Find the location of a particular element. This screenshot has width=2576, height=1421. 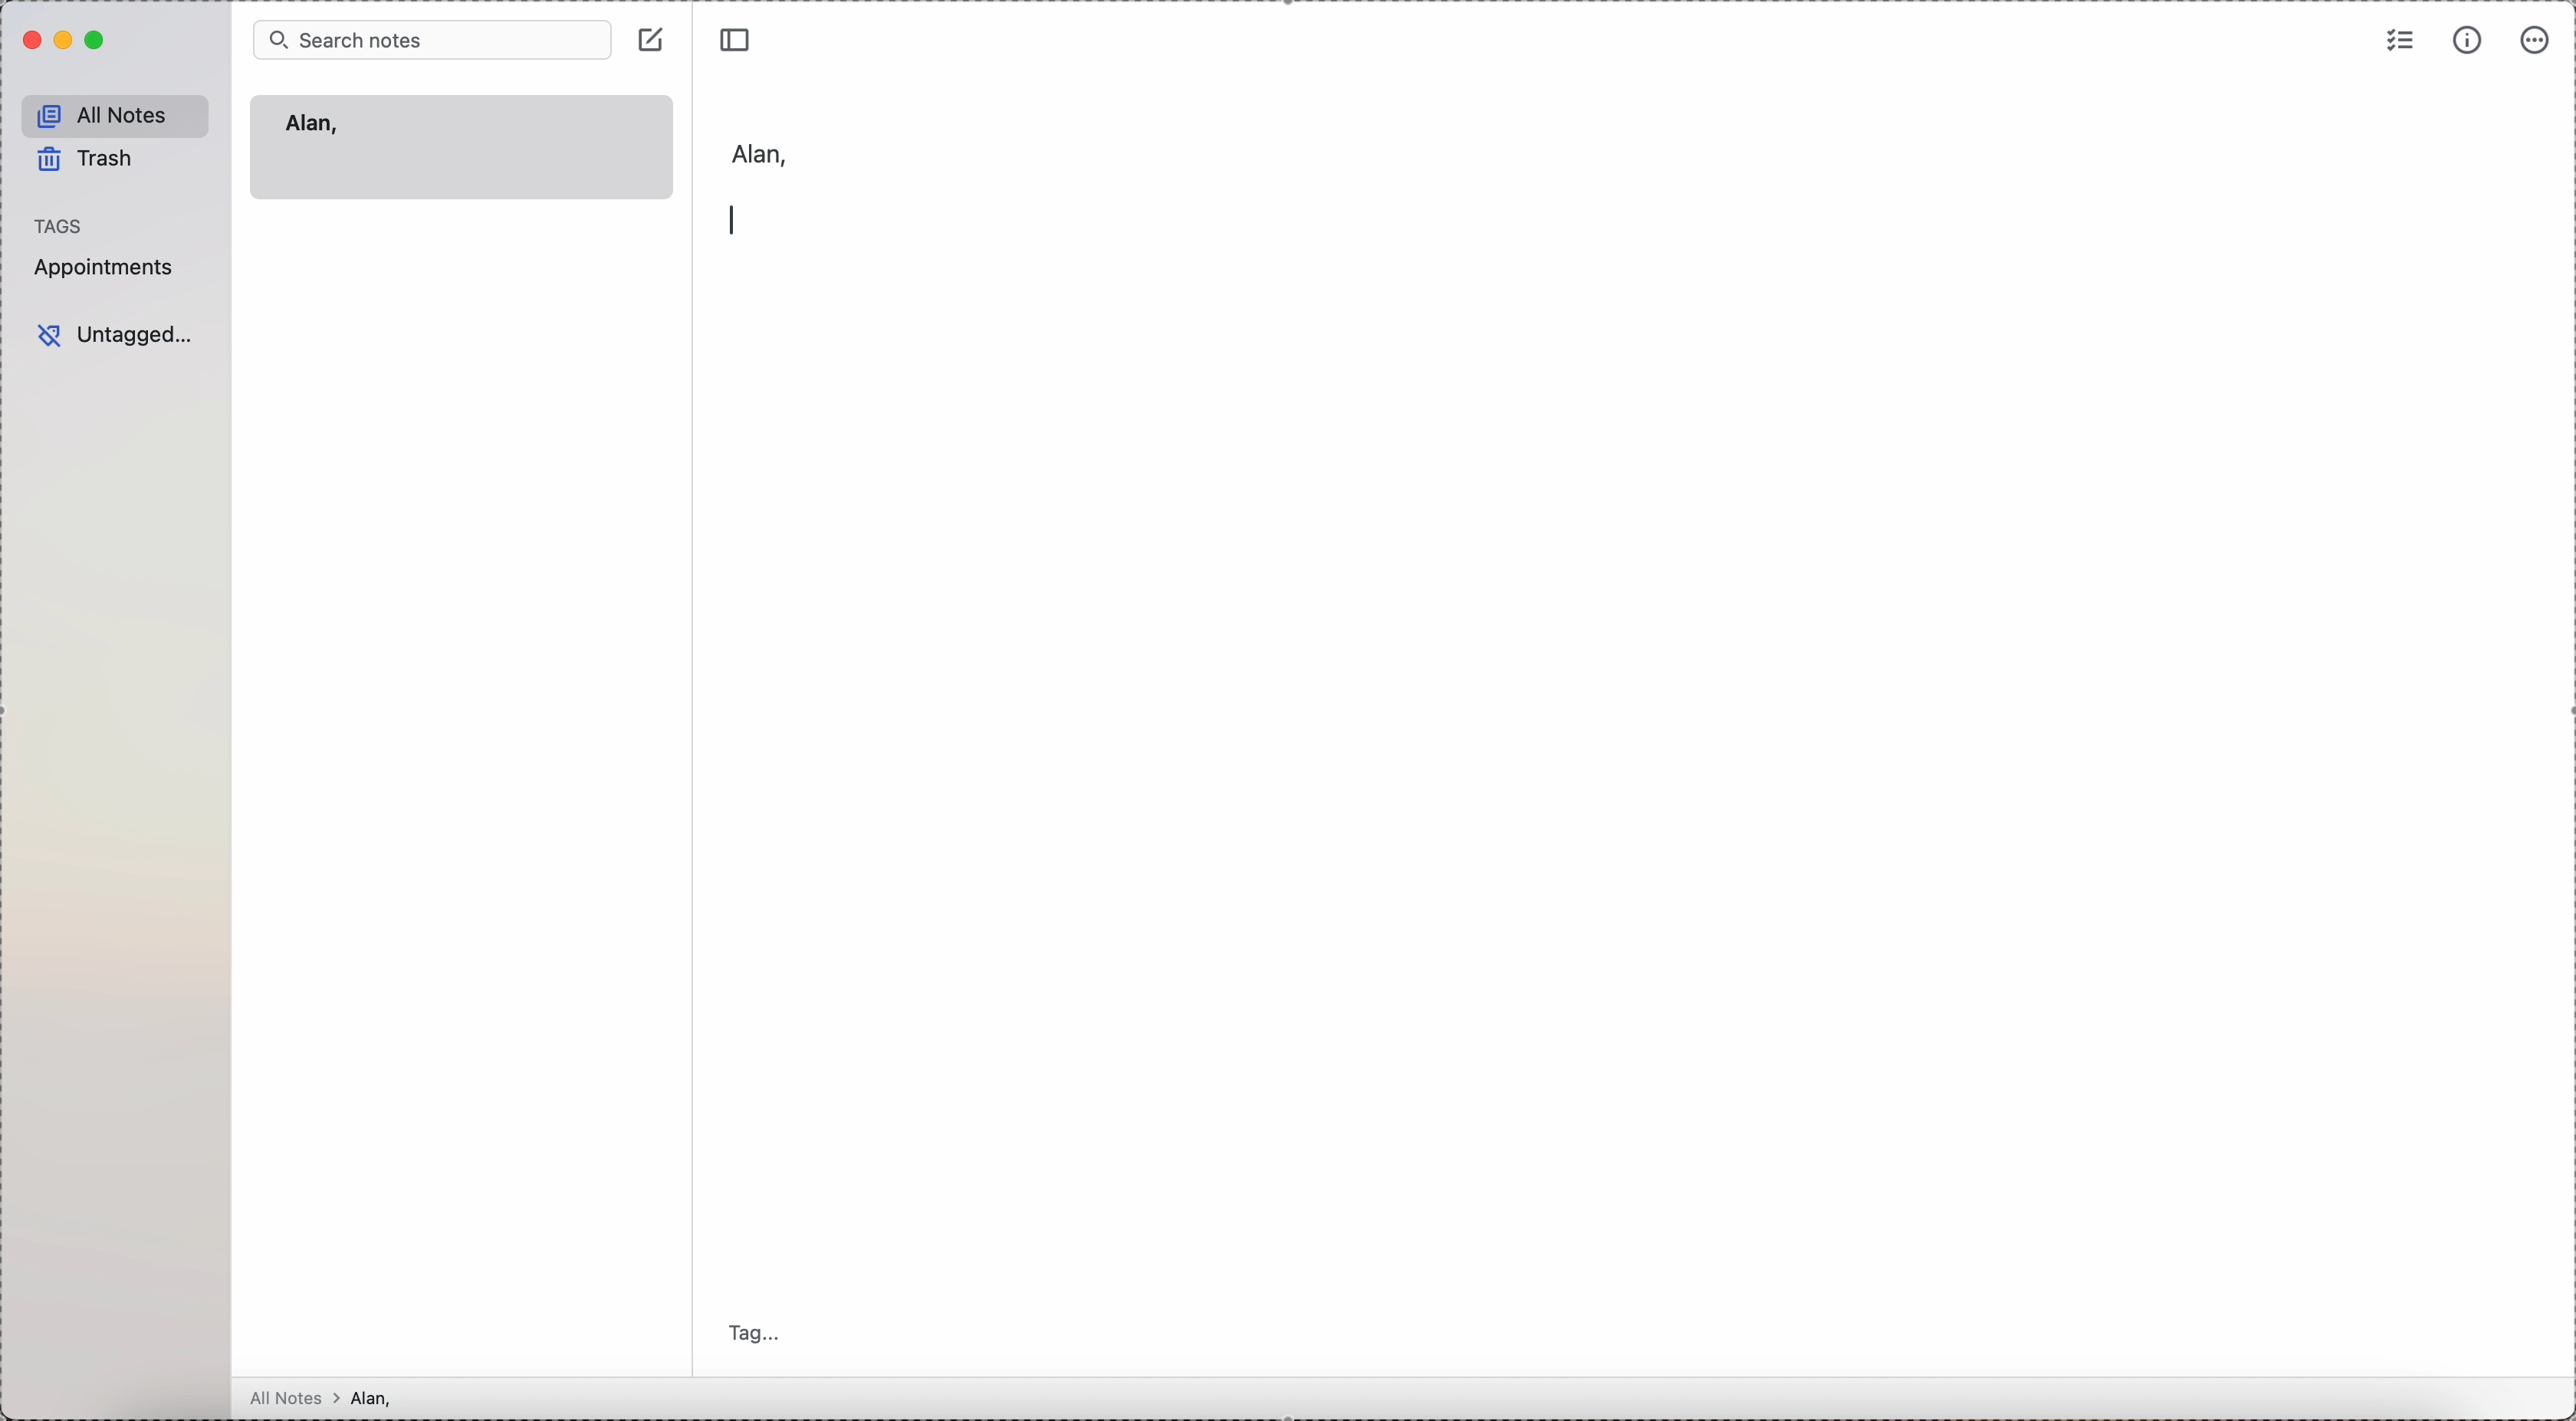

tag is located at coordinates (760, 1335).